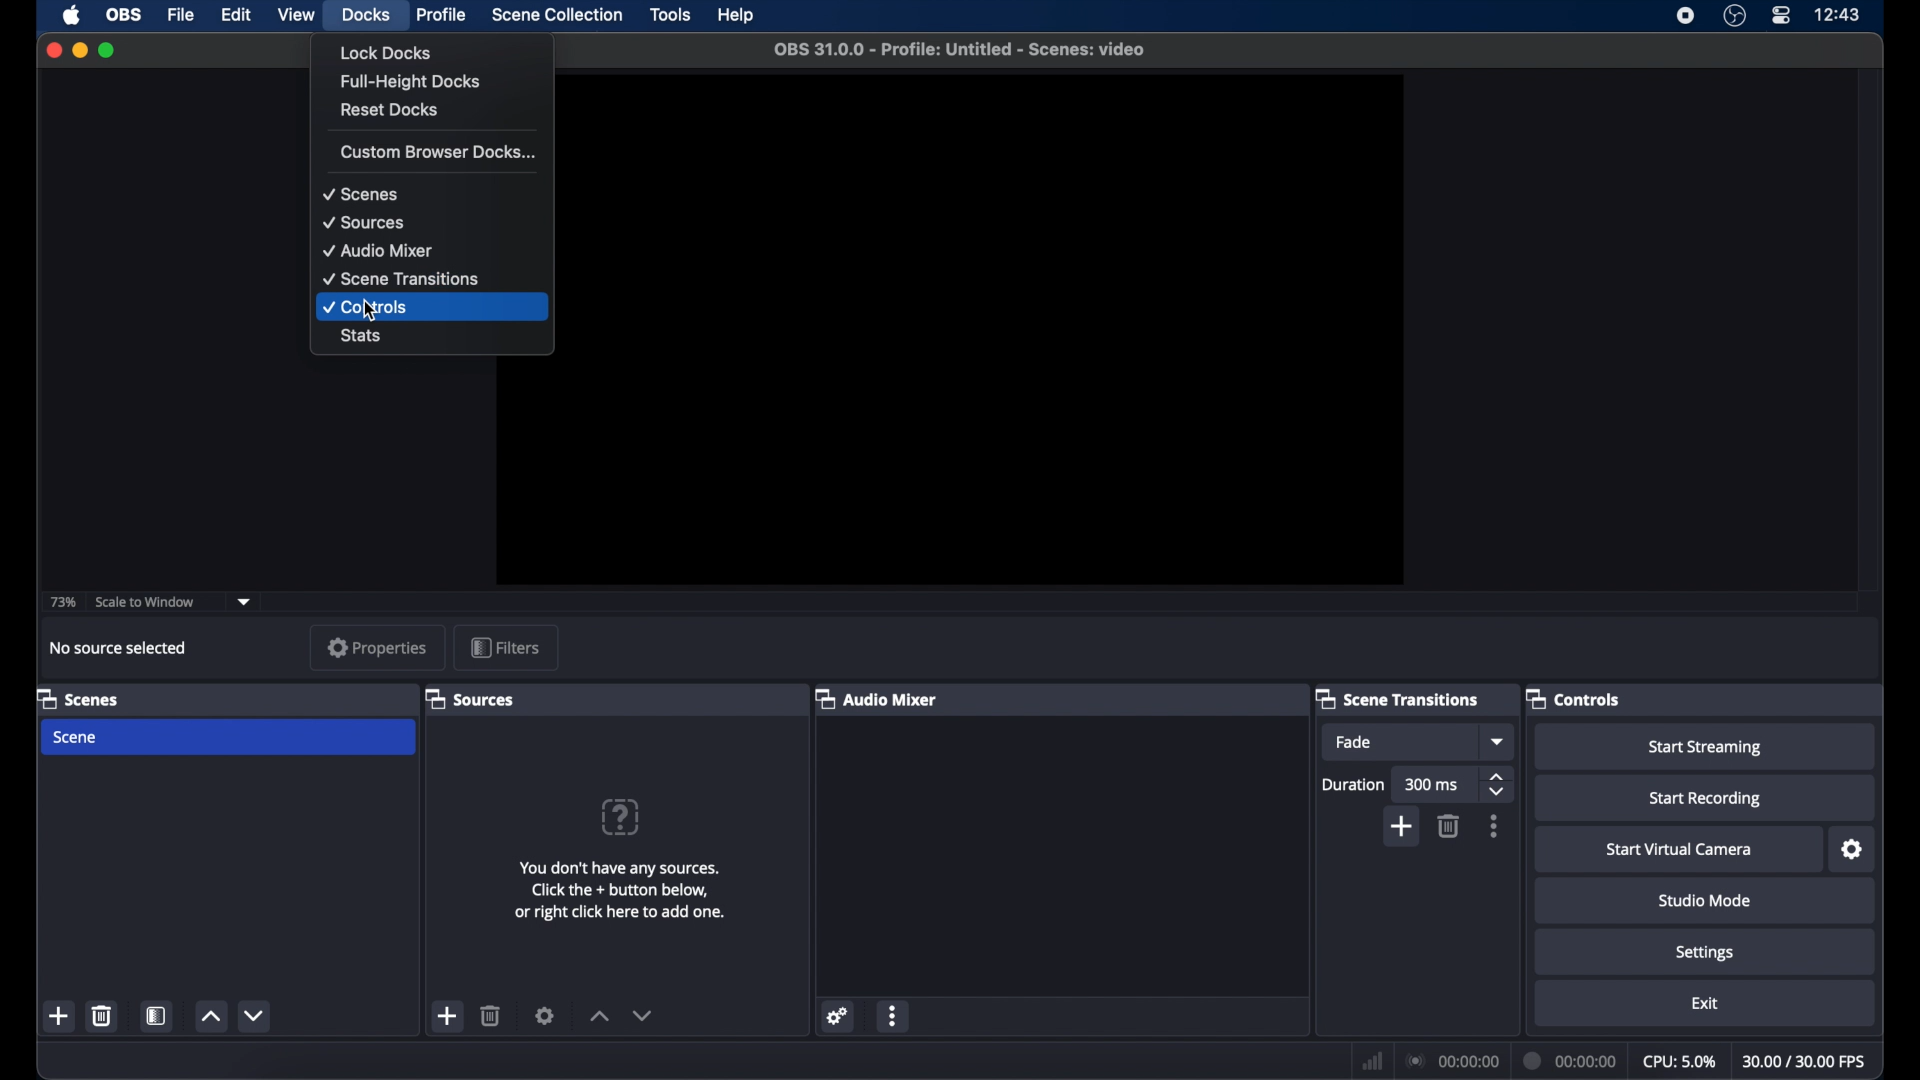 Image resolution: width=1920 pixels, height=1080 pixels. Describe the element at coordinates (256, 1016) in the screenshot. I see `decrement` at that location.